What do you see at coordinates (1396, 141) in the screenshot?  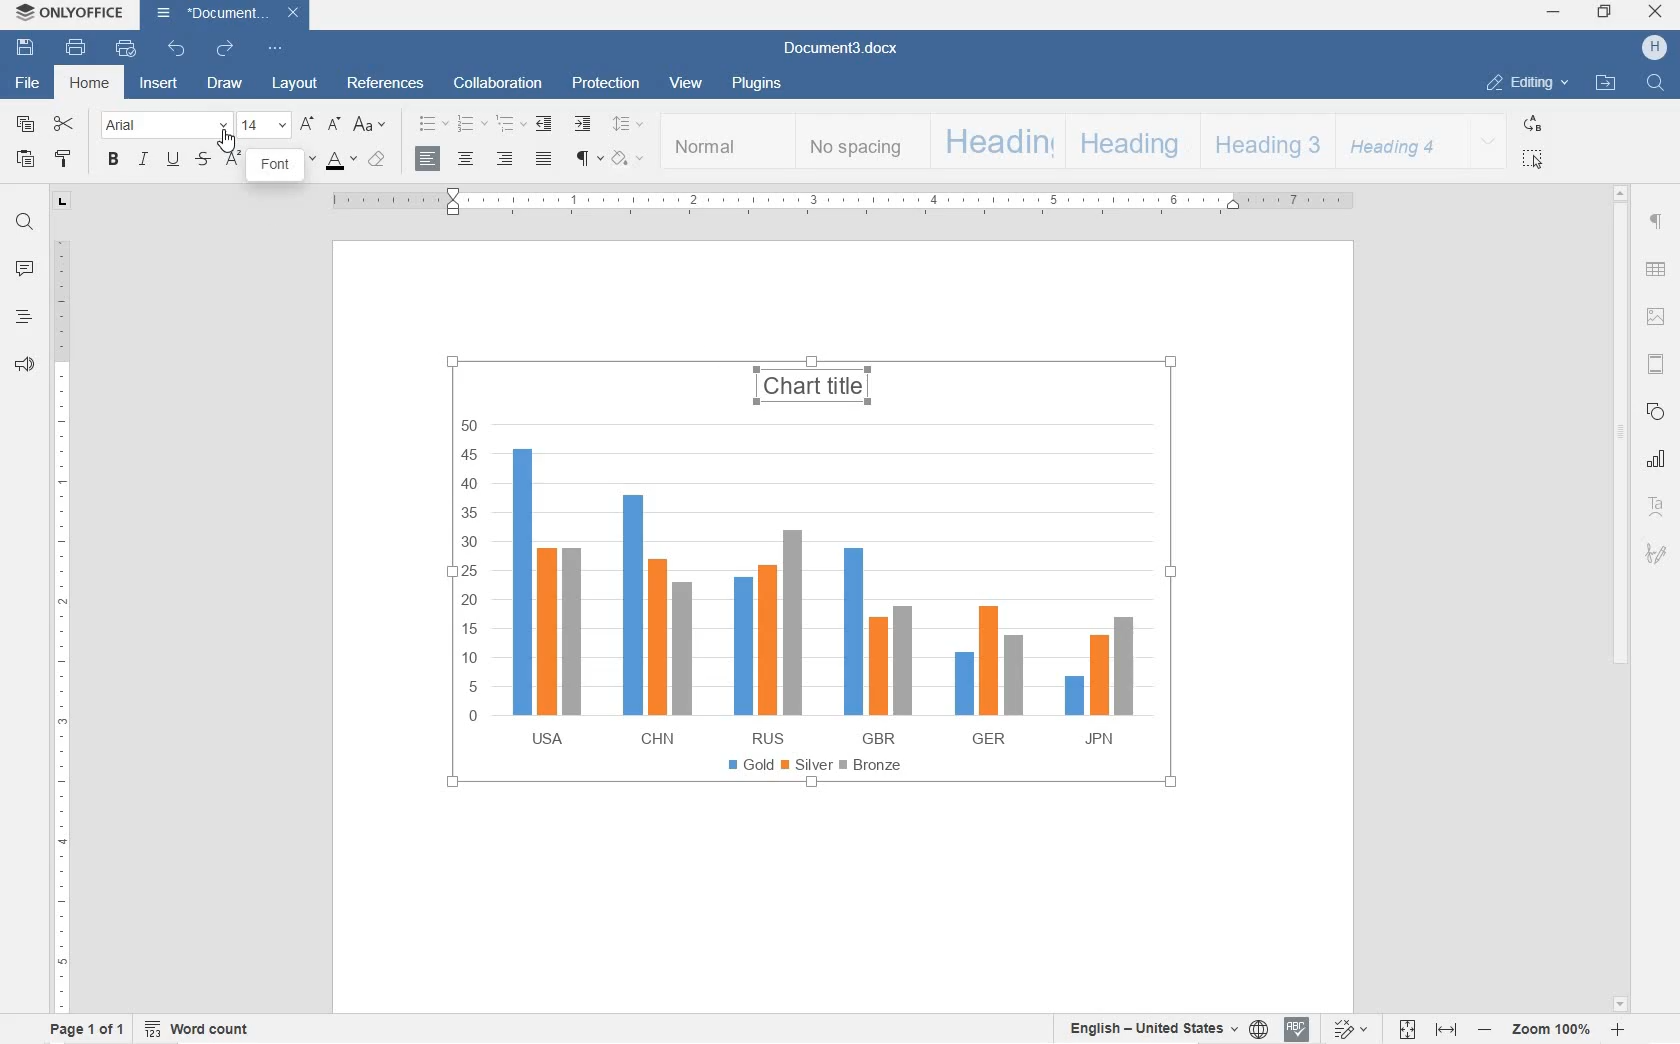 I see `HEADING 4` at bounding box center [1396, 141].